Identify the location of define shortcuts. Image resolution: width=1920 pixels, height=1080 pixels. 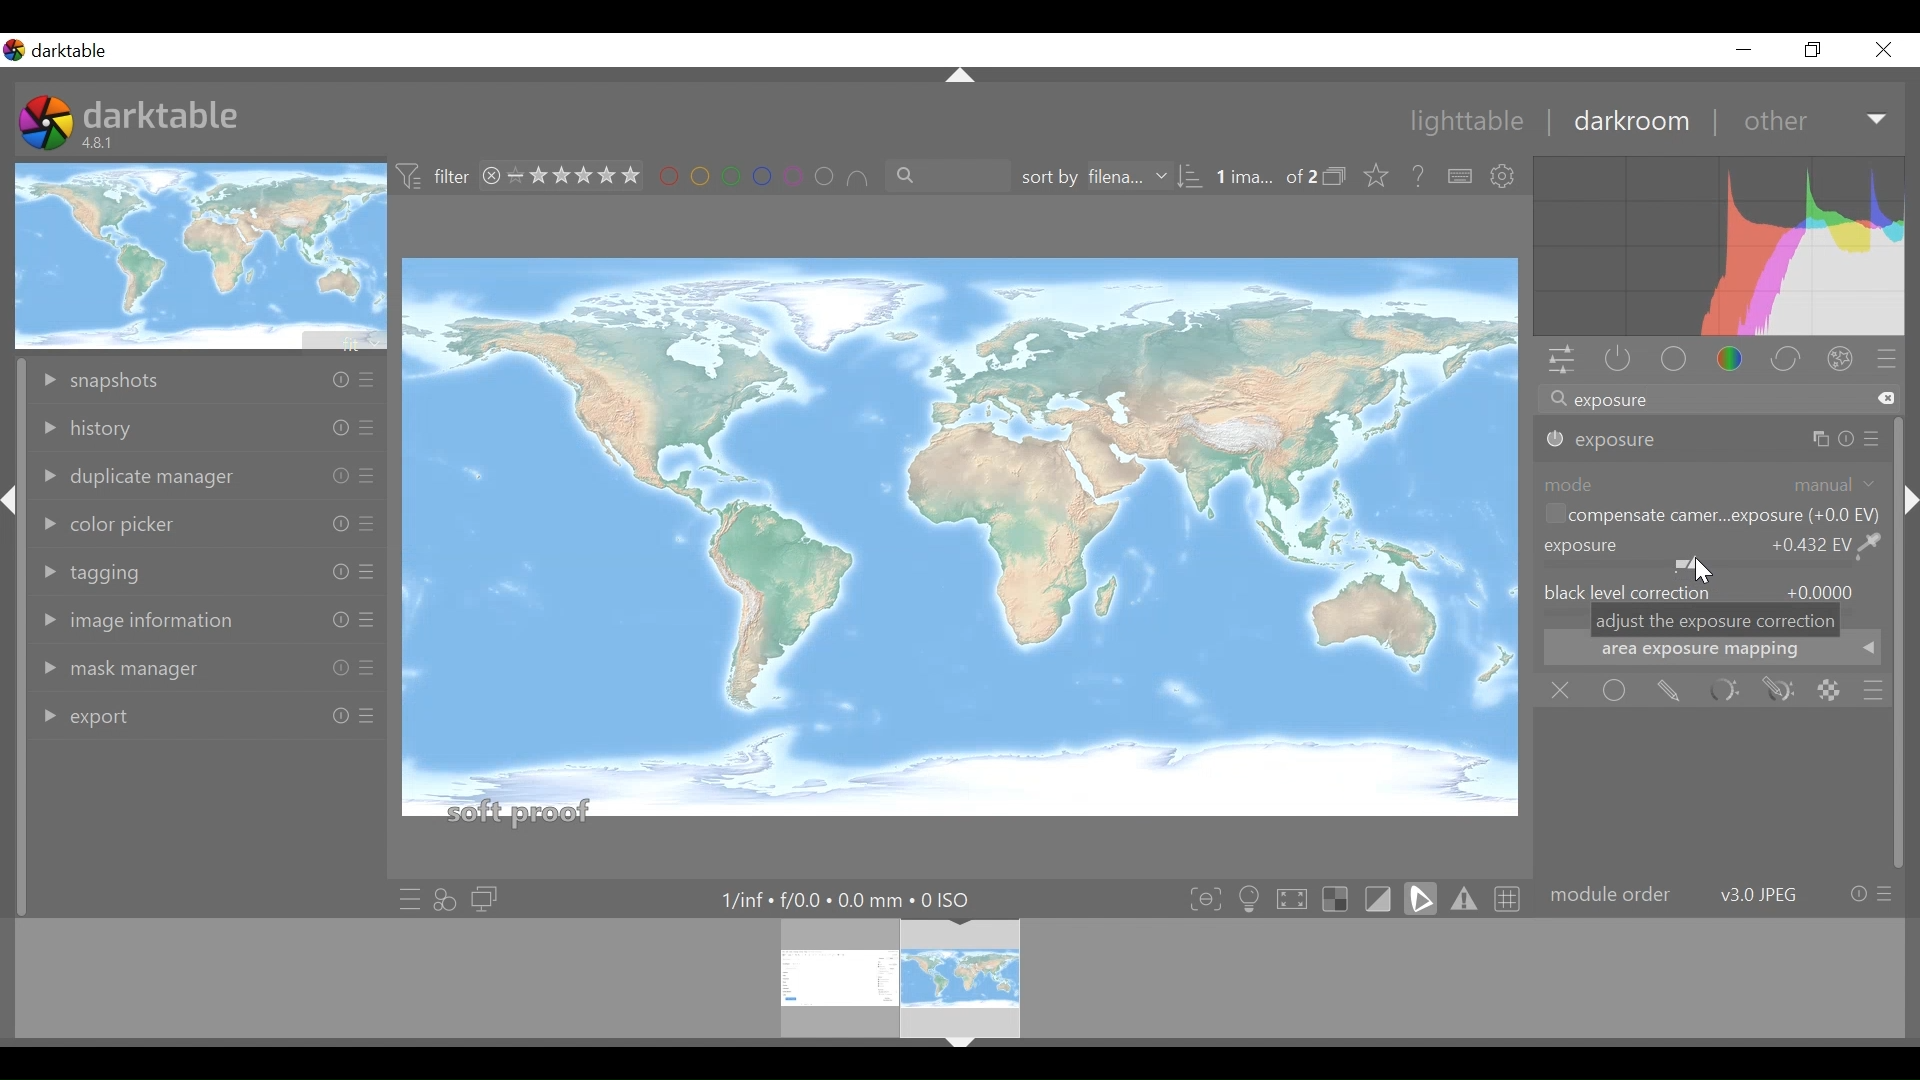
(1461, 177).